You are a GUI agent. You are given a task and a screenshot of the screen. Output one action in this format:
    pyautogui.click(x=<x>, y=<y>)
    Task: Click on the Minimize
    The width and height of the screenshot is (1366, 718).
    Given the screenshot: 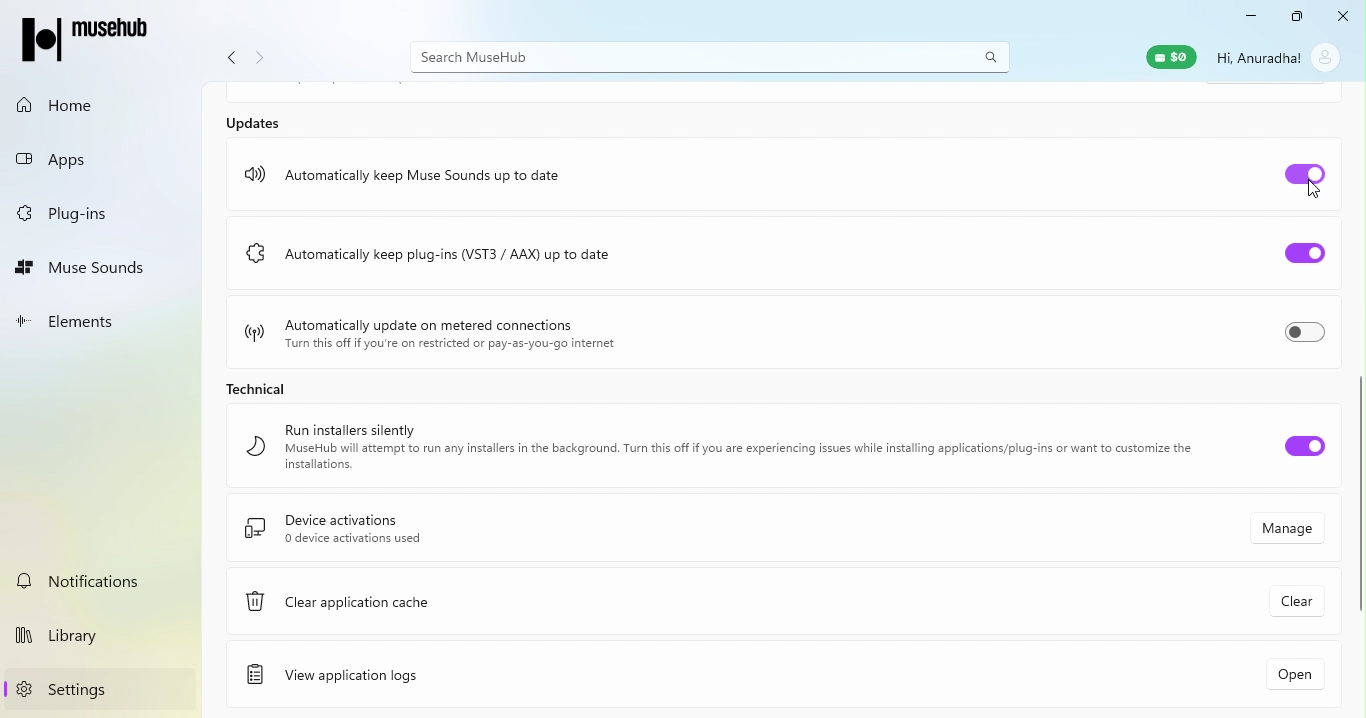 What is the action you would take?
    pyautogui.click(x=1244, y=18)
    